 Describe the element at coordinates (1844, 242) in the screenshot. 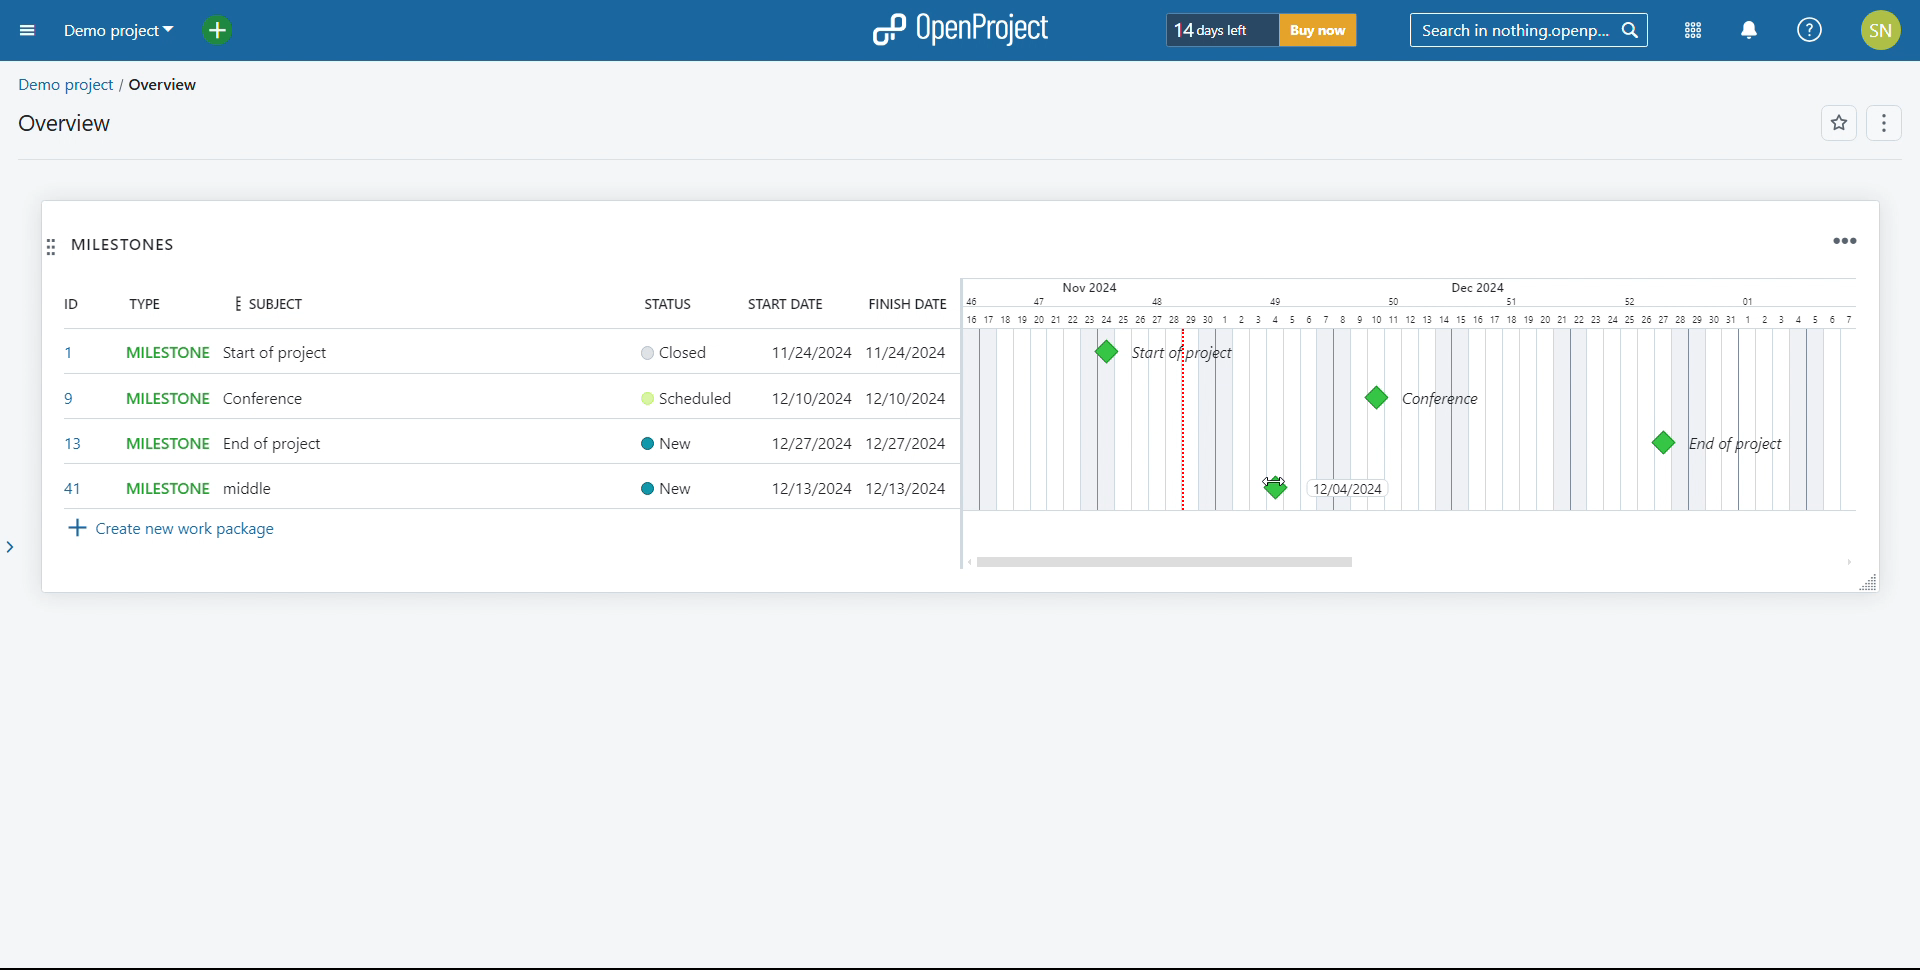

I see `widget options` at that location.